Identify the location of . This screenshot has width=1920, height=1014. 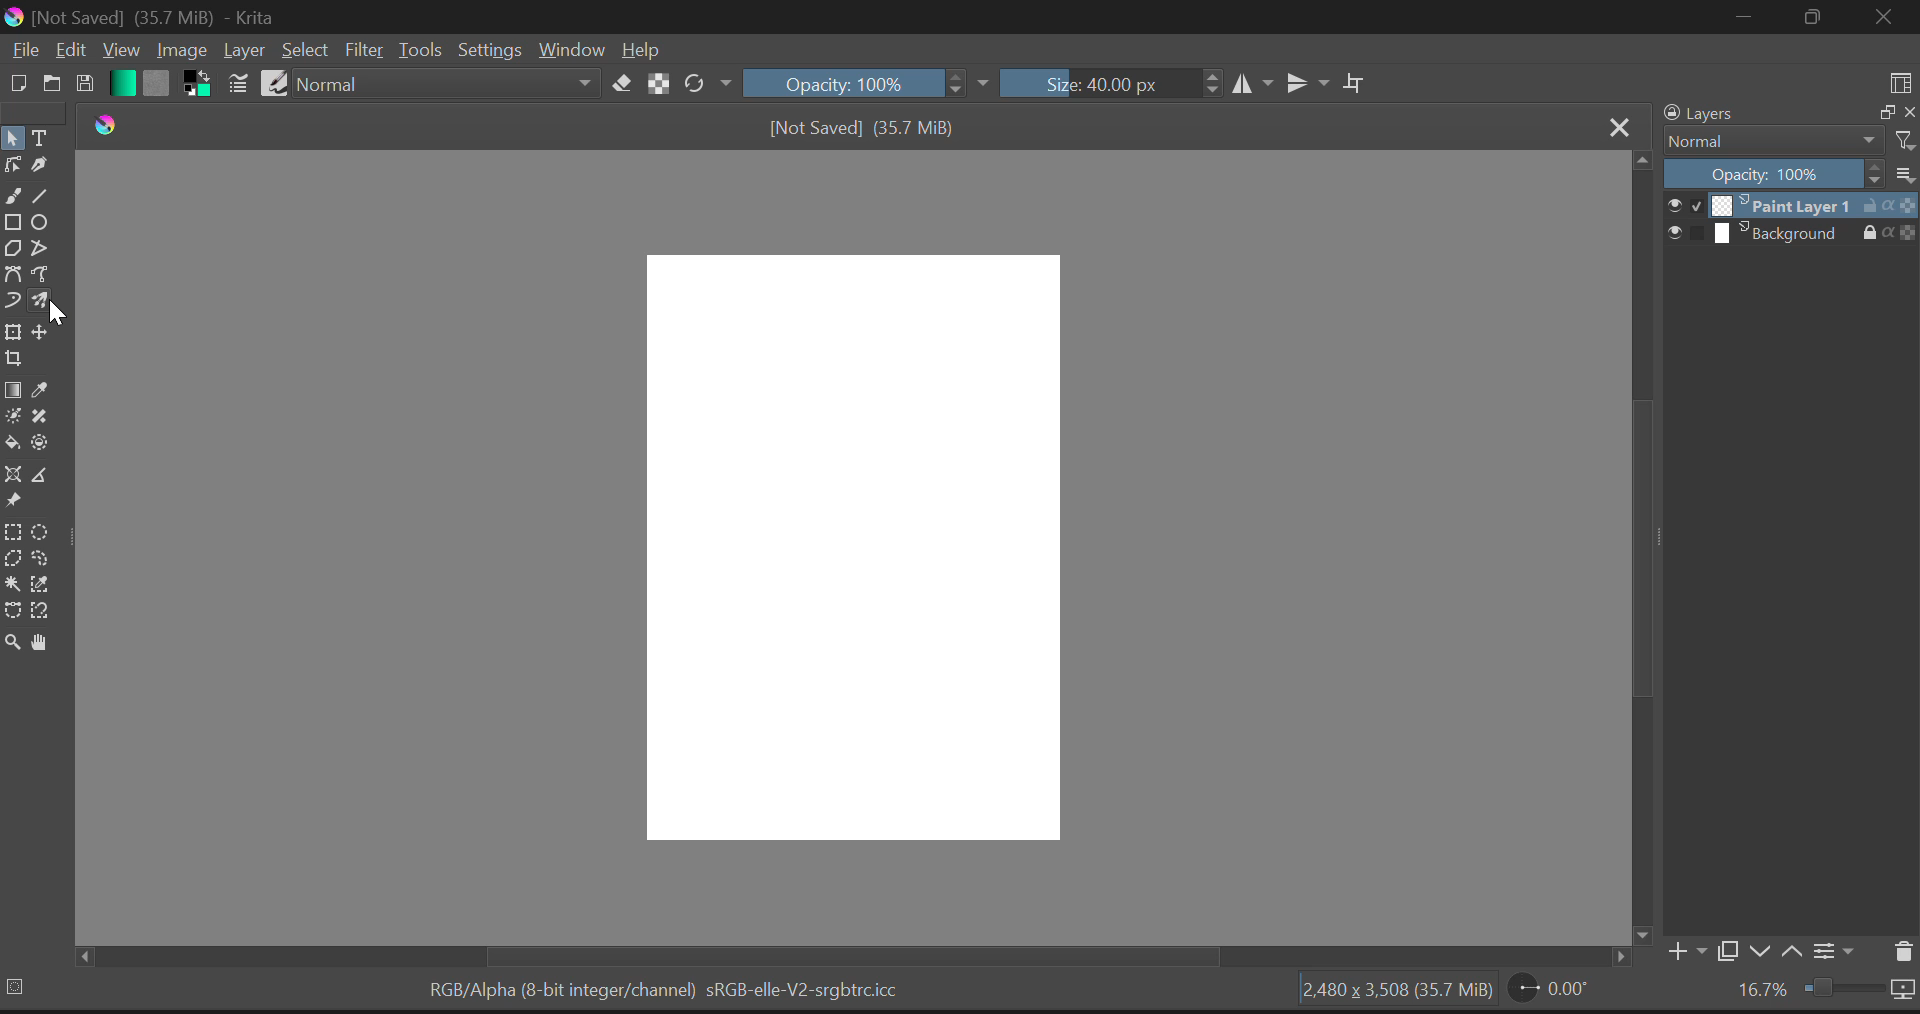
(1622, 956).